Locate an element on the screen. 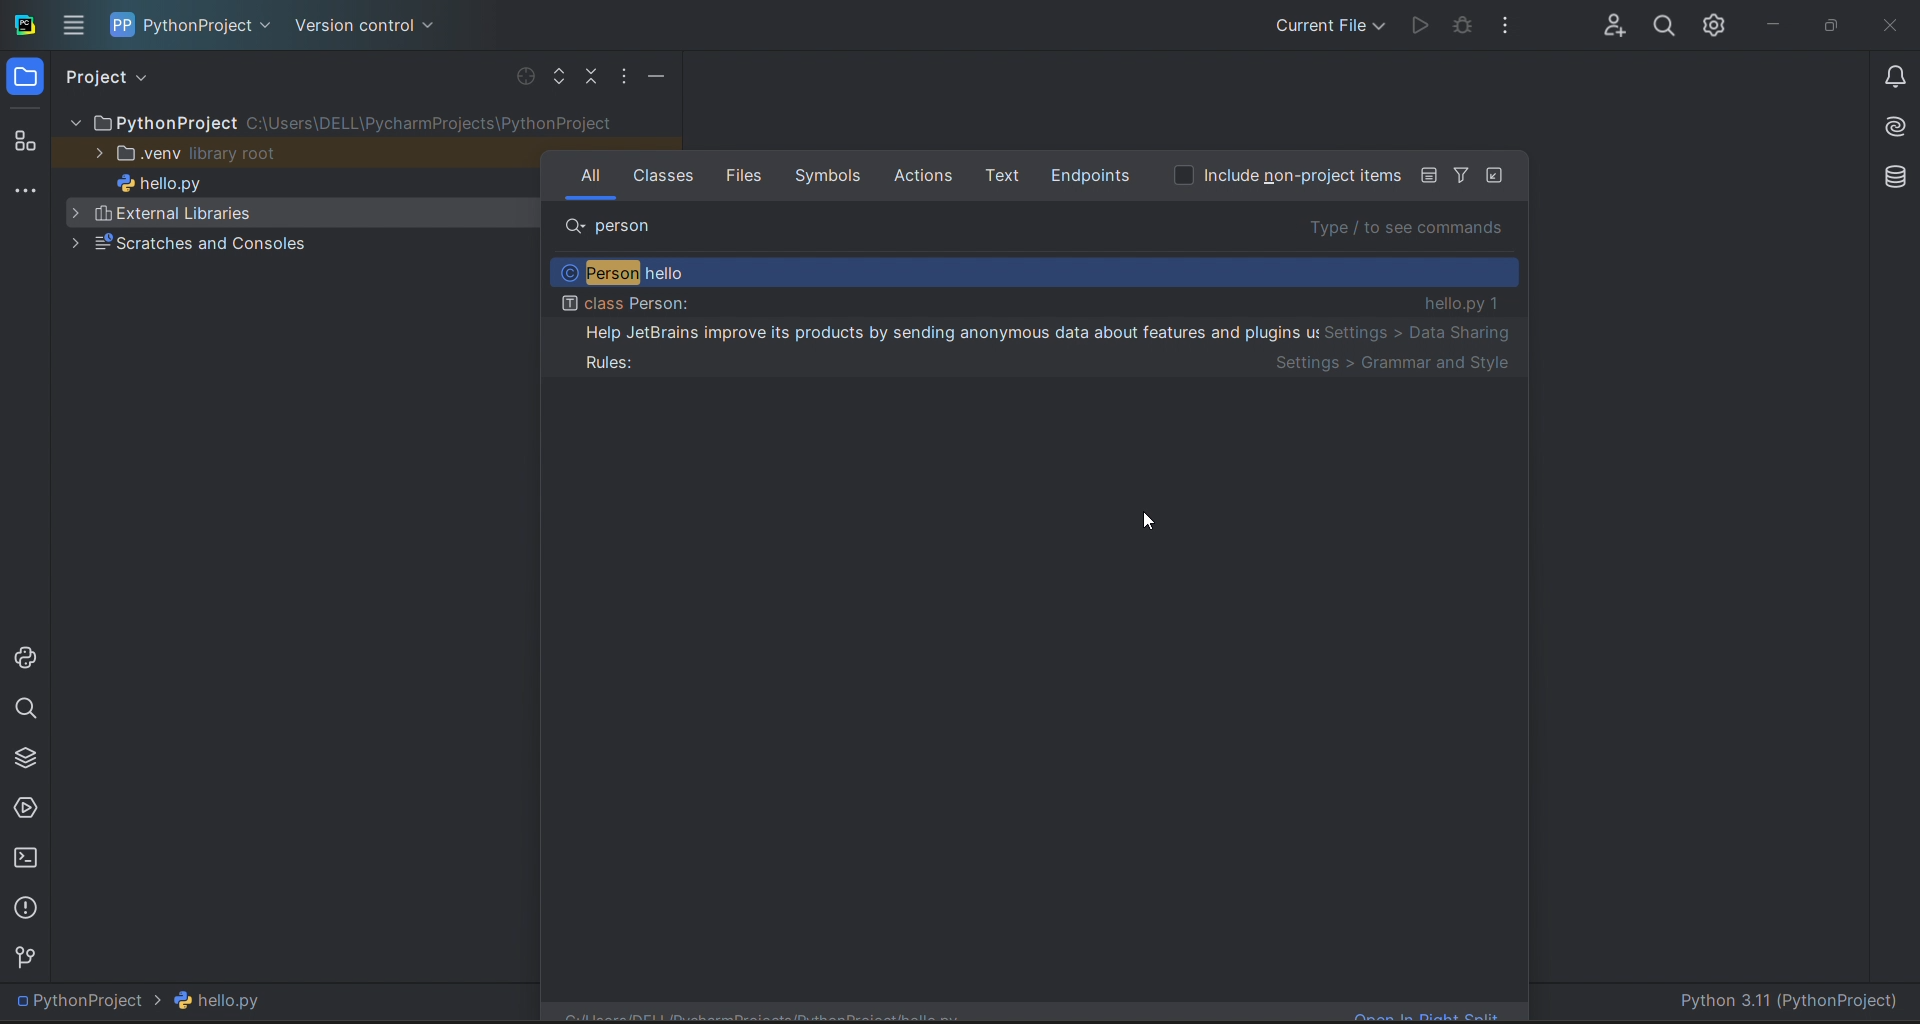 This screenshot has width=1920, height=1024. project is located at coordinates (191, 26).